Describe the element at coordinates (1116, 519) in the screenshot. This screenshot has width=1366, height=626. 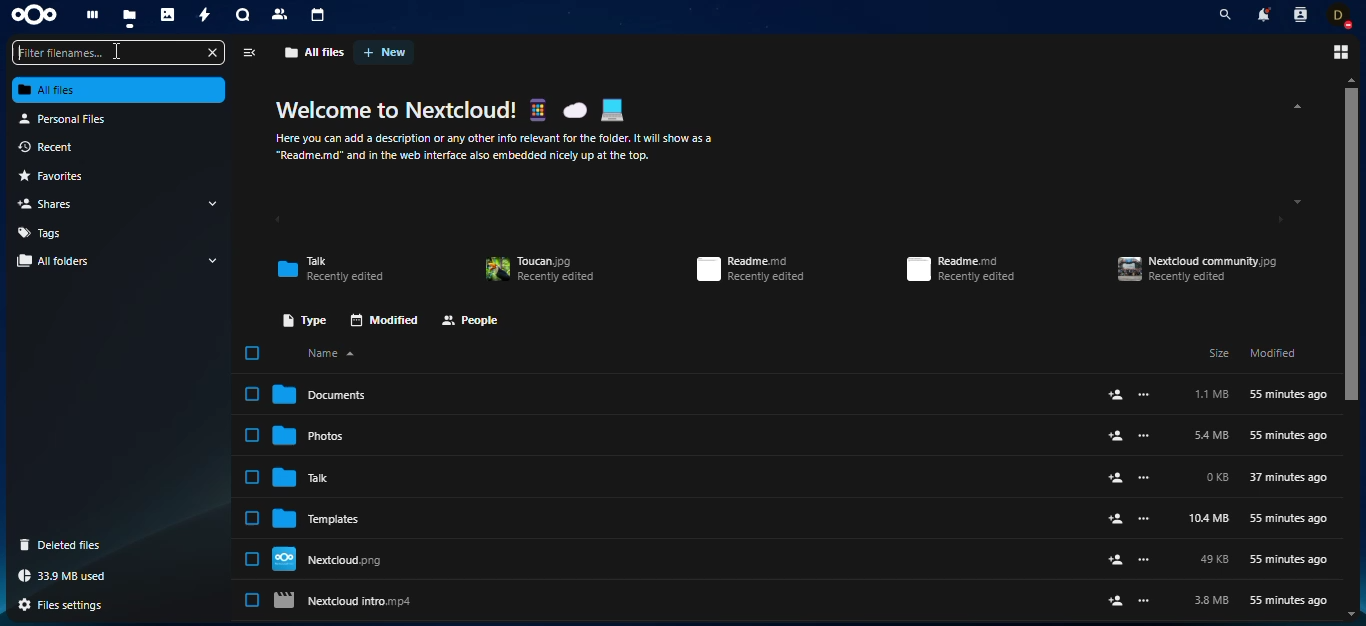
I see `add` at that location.